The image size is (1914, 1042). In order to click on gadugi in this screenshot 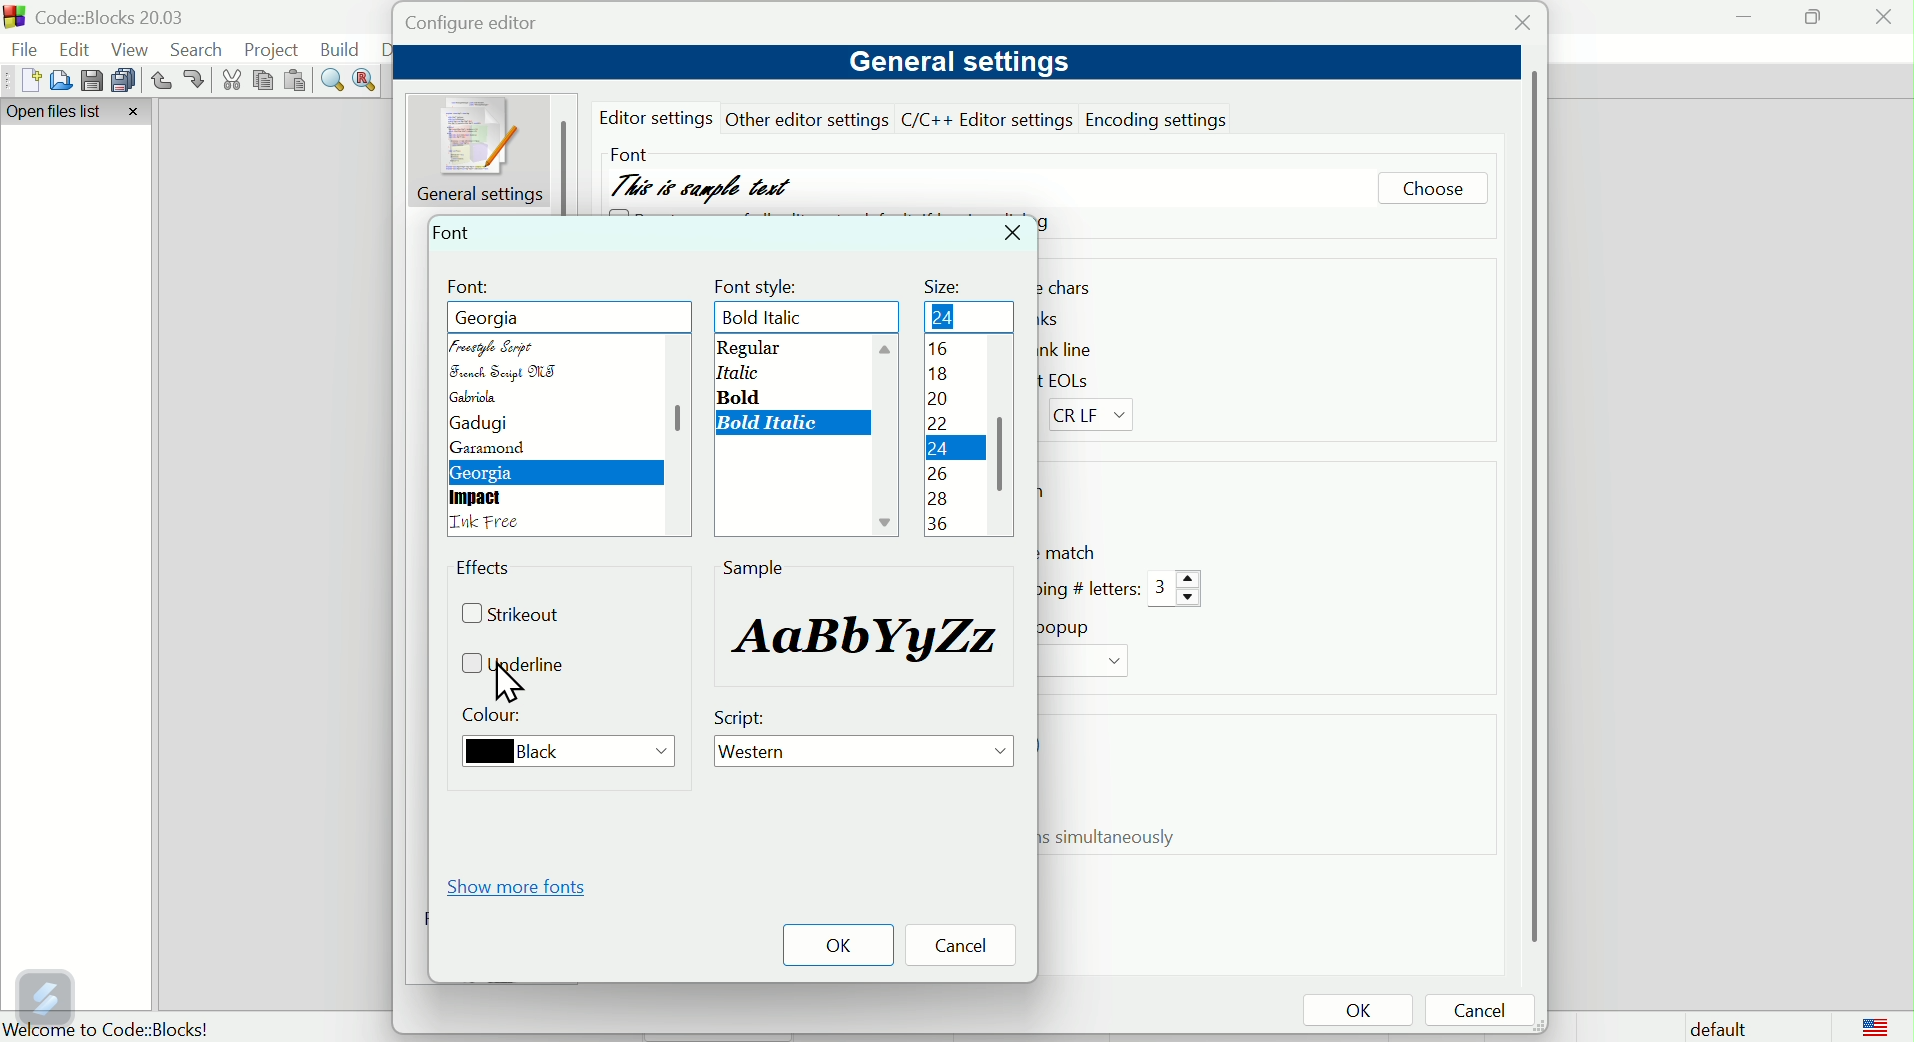, I will do `click(476, 424)`.